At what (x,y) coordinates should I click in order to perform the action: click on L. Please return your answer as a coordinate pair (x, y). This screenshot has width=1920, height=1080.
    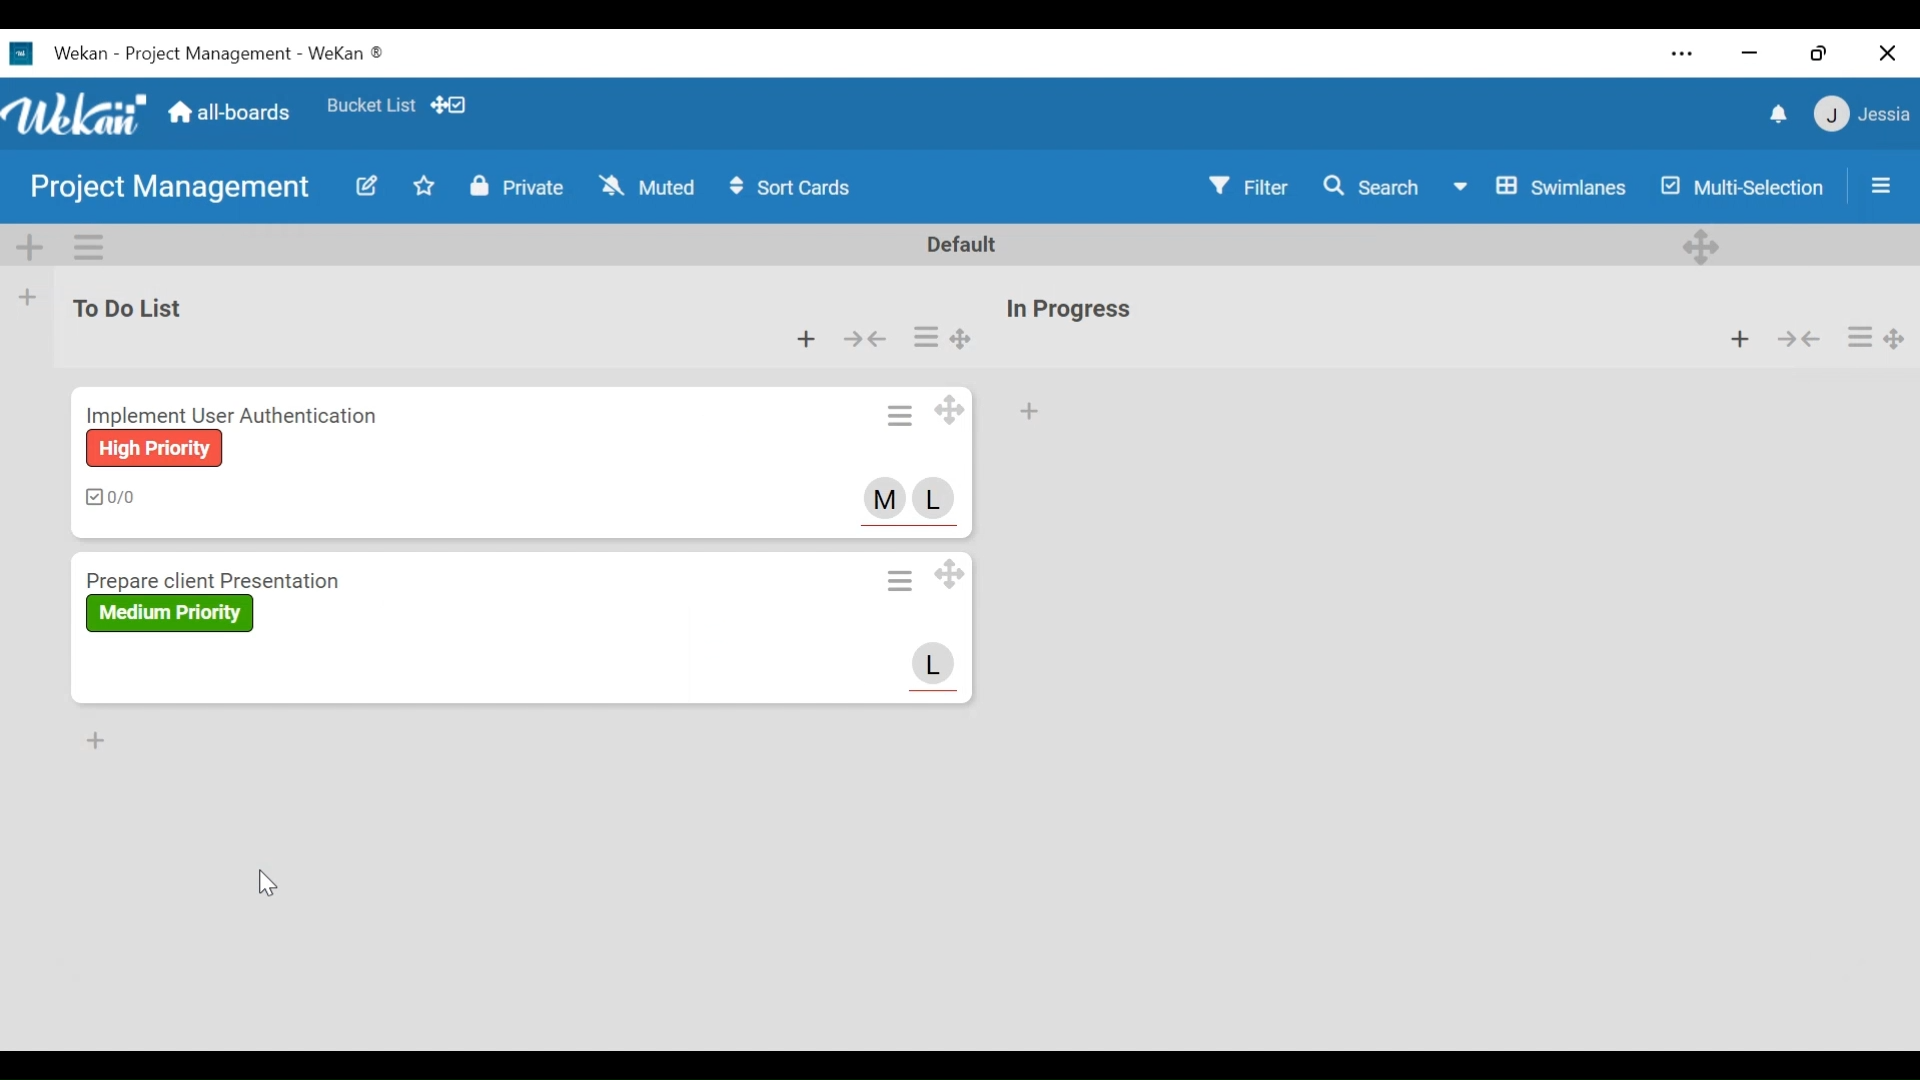
    Looking at the image, I should click on (935, 664).